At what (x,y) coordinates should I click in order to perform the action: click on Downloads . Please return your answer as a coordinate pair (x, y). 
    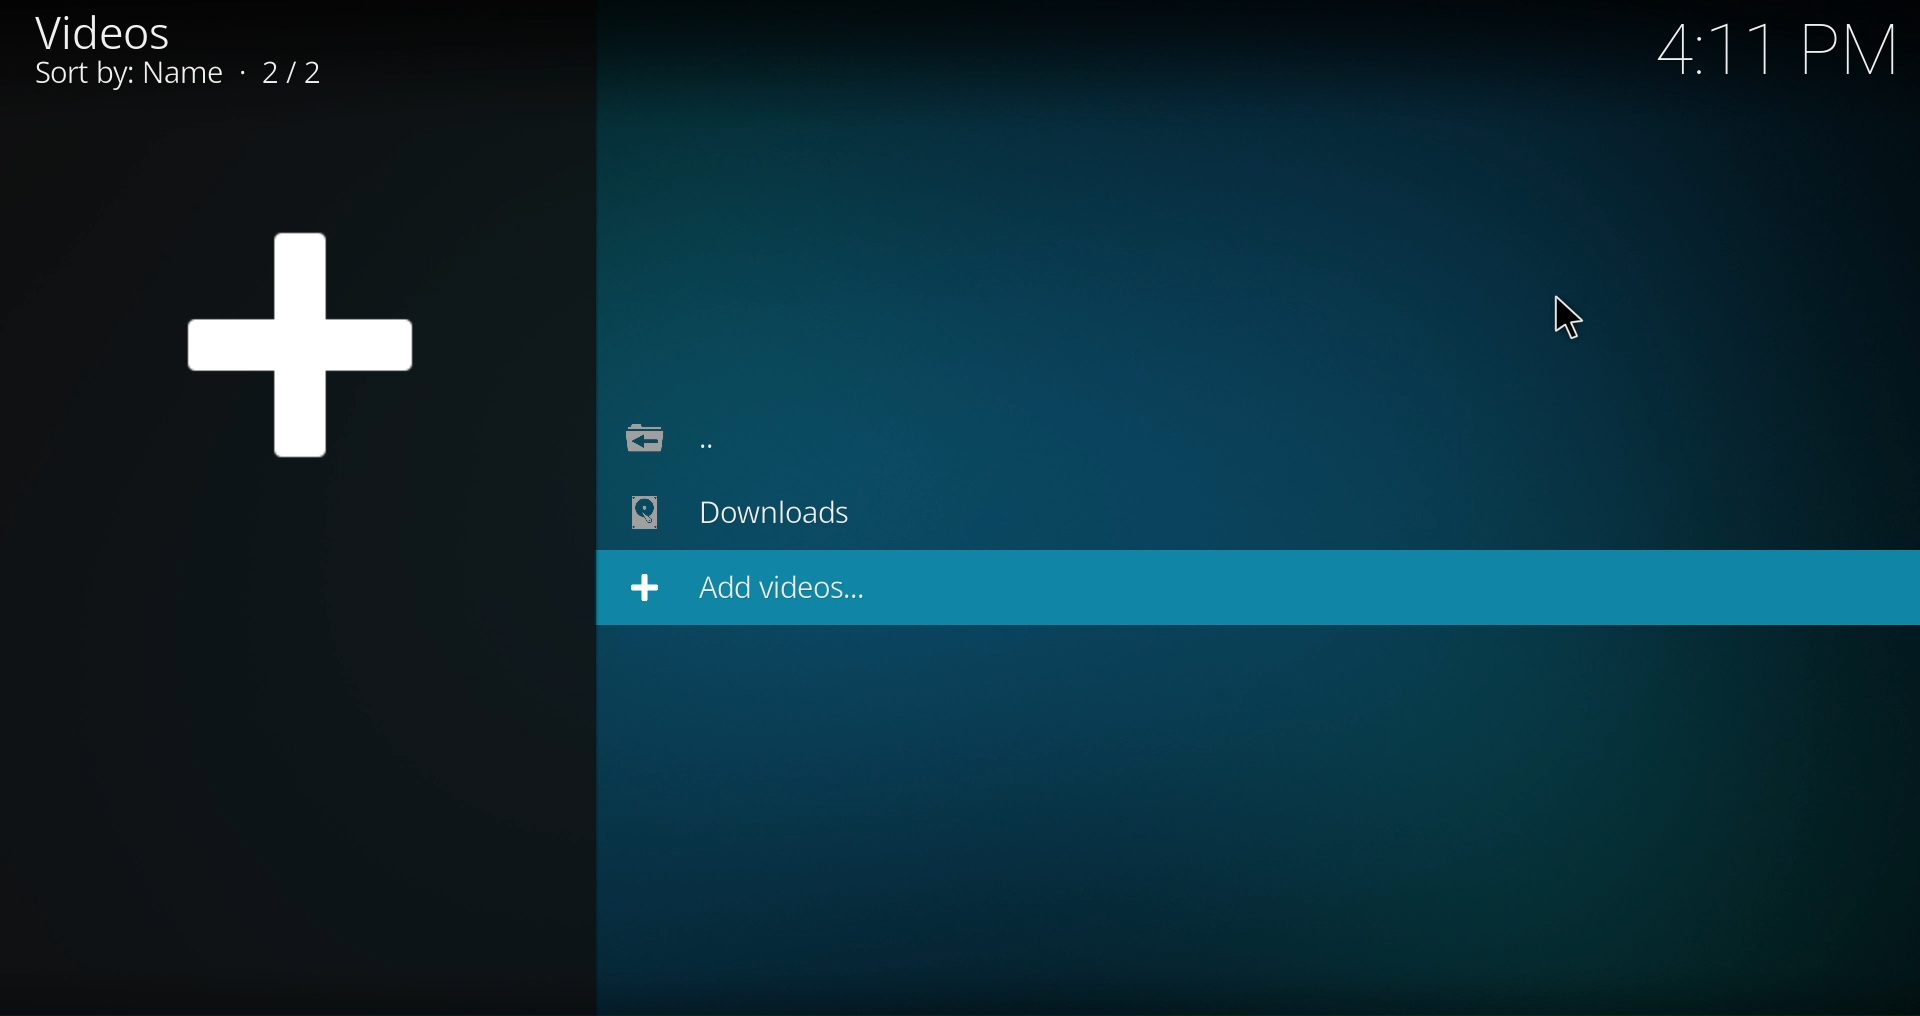
    Looking at the image, I should click on (755, 512).